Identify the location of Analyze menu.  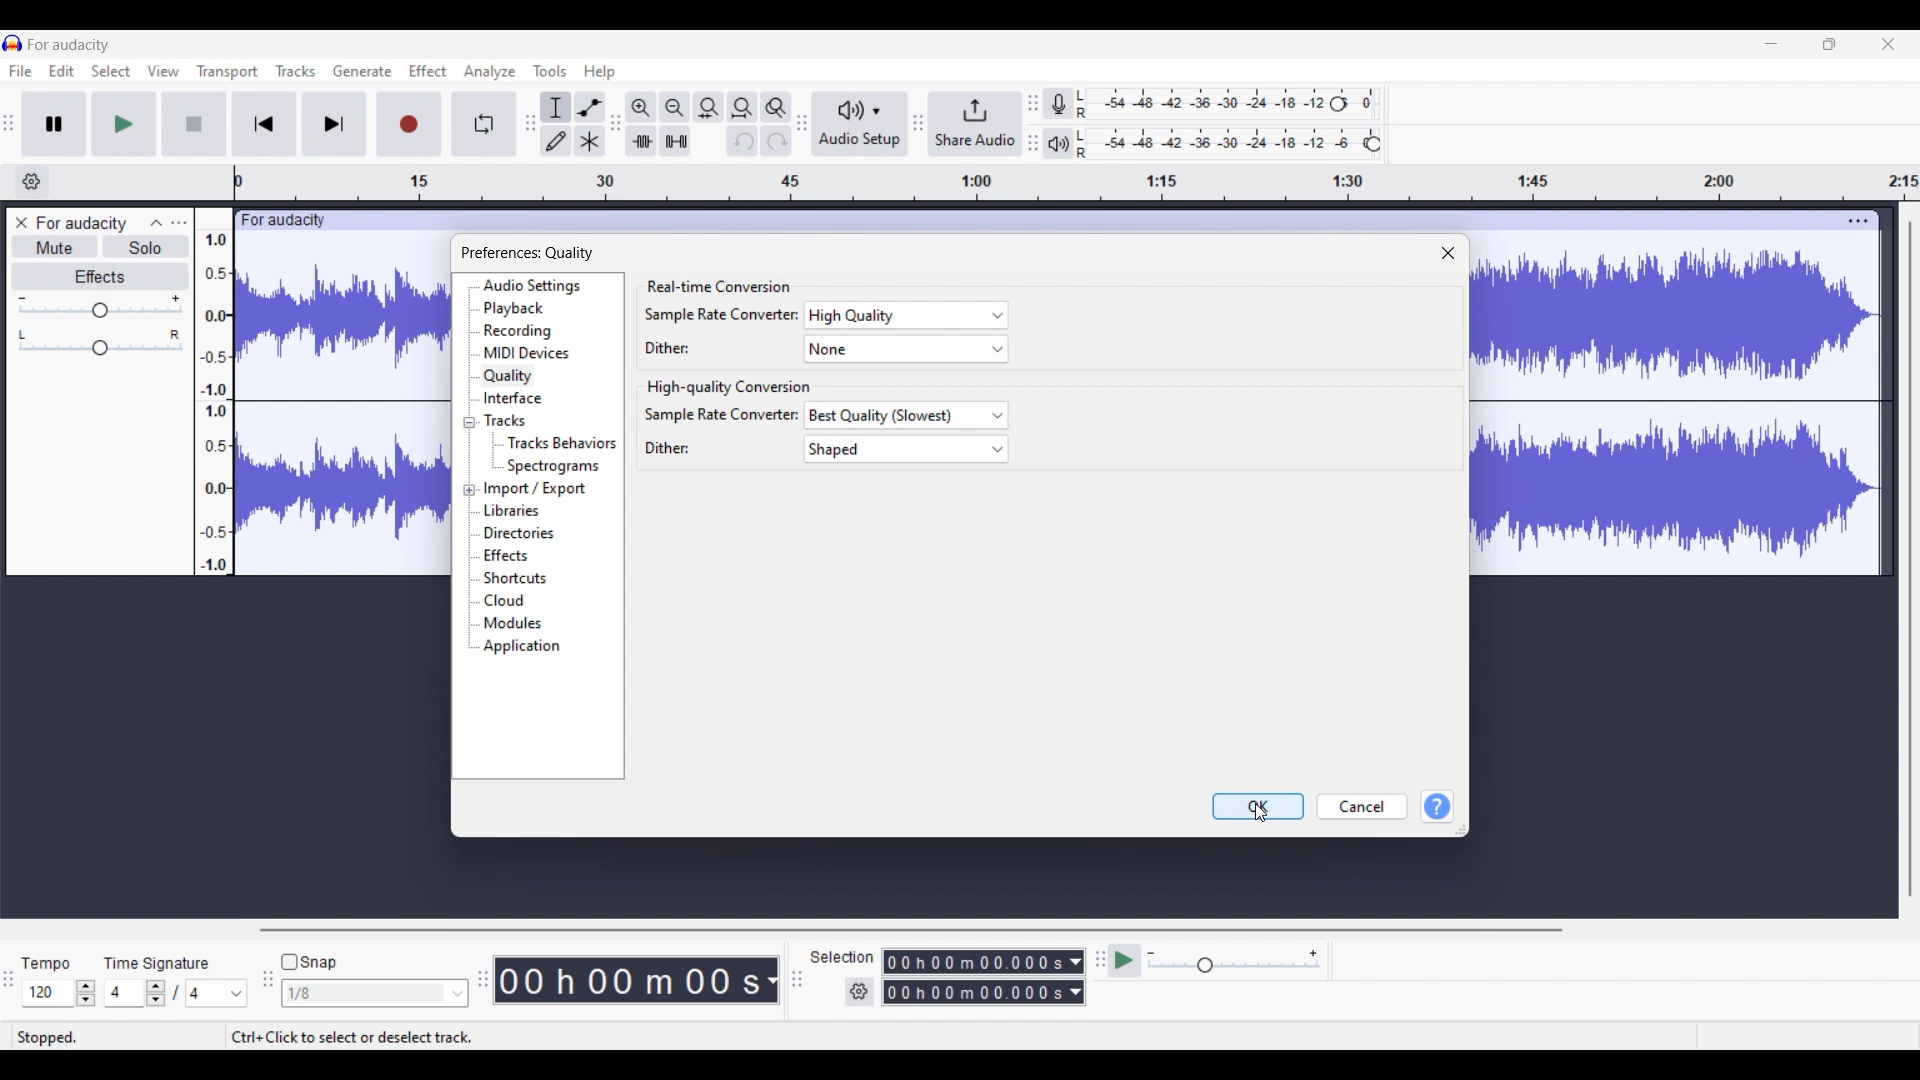
(490, 72).